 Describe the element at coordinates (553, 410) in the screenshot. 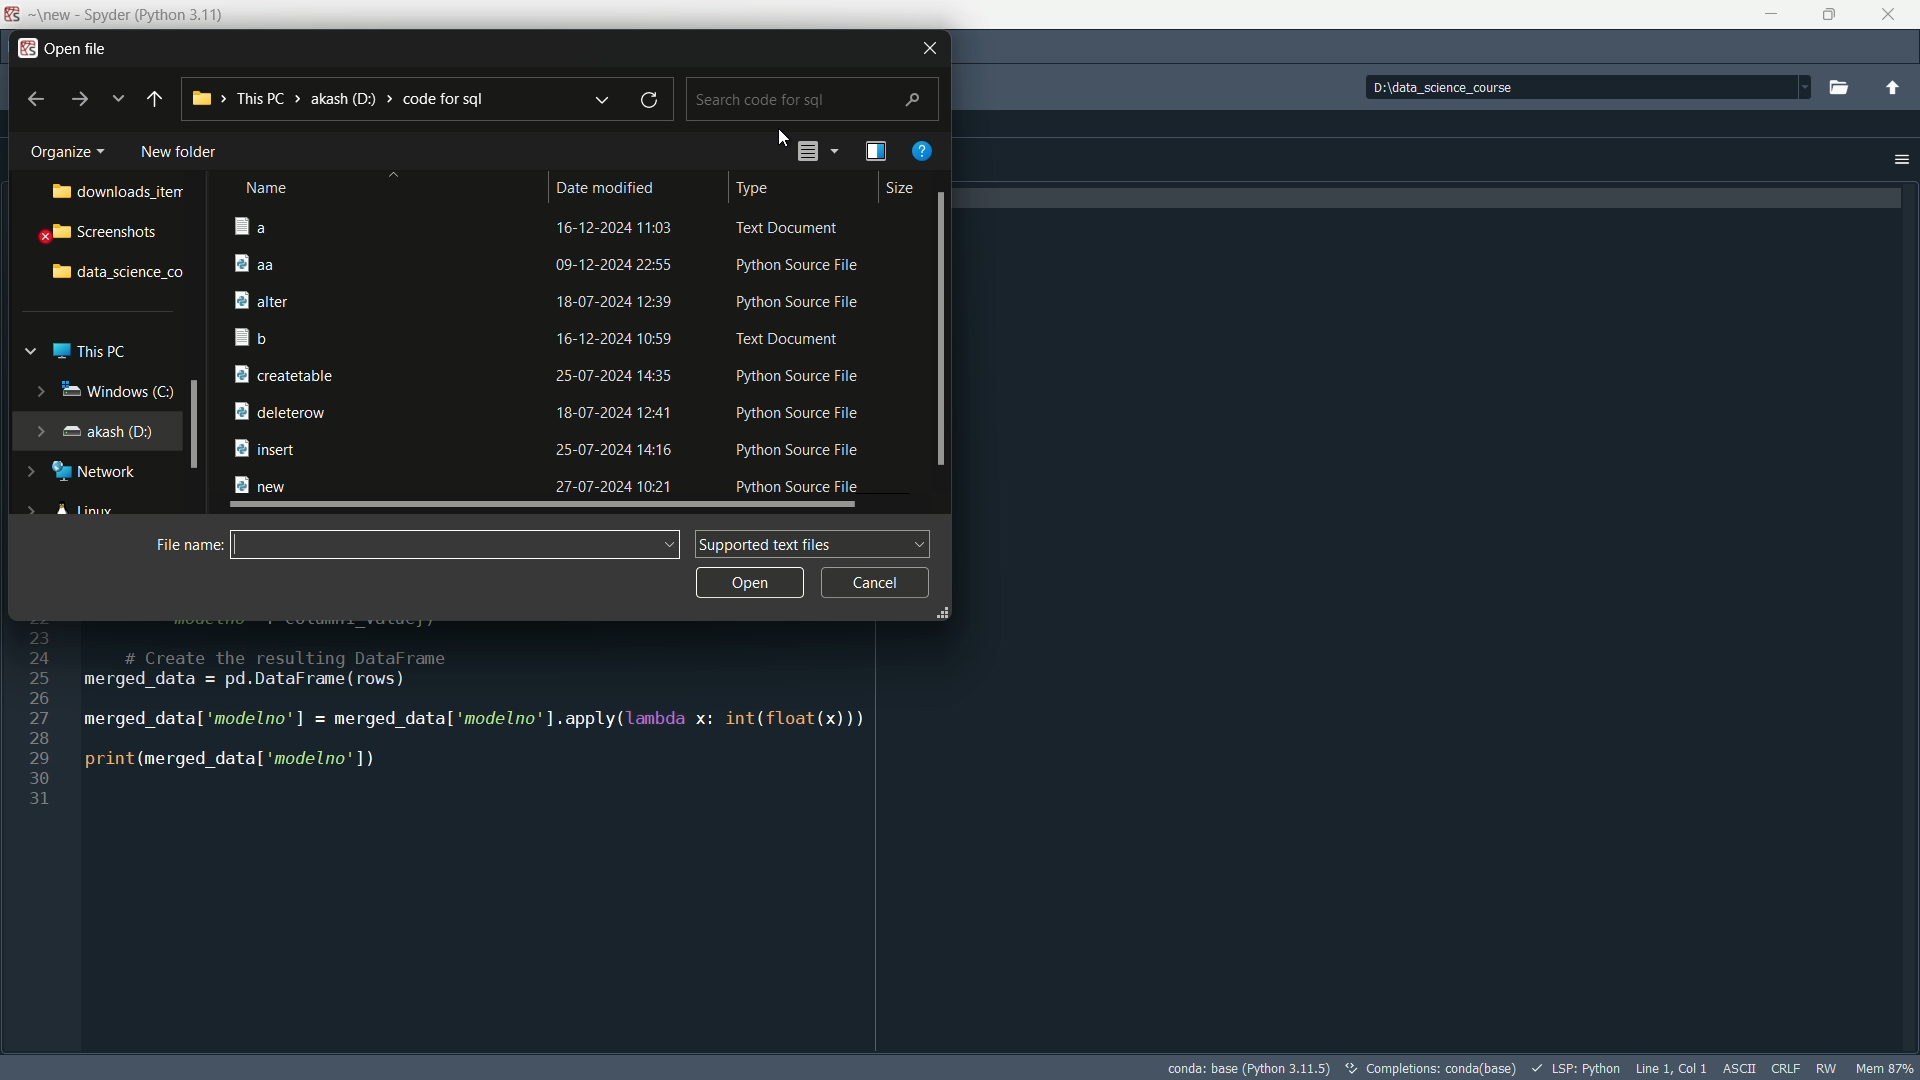

I see `file-6` at that location.